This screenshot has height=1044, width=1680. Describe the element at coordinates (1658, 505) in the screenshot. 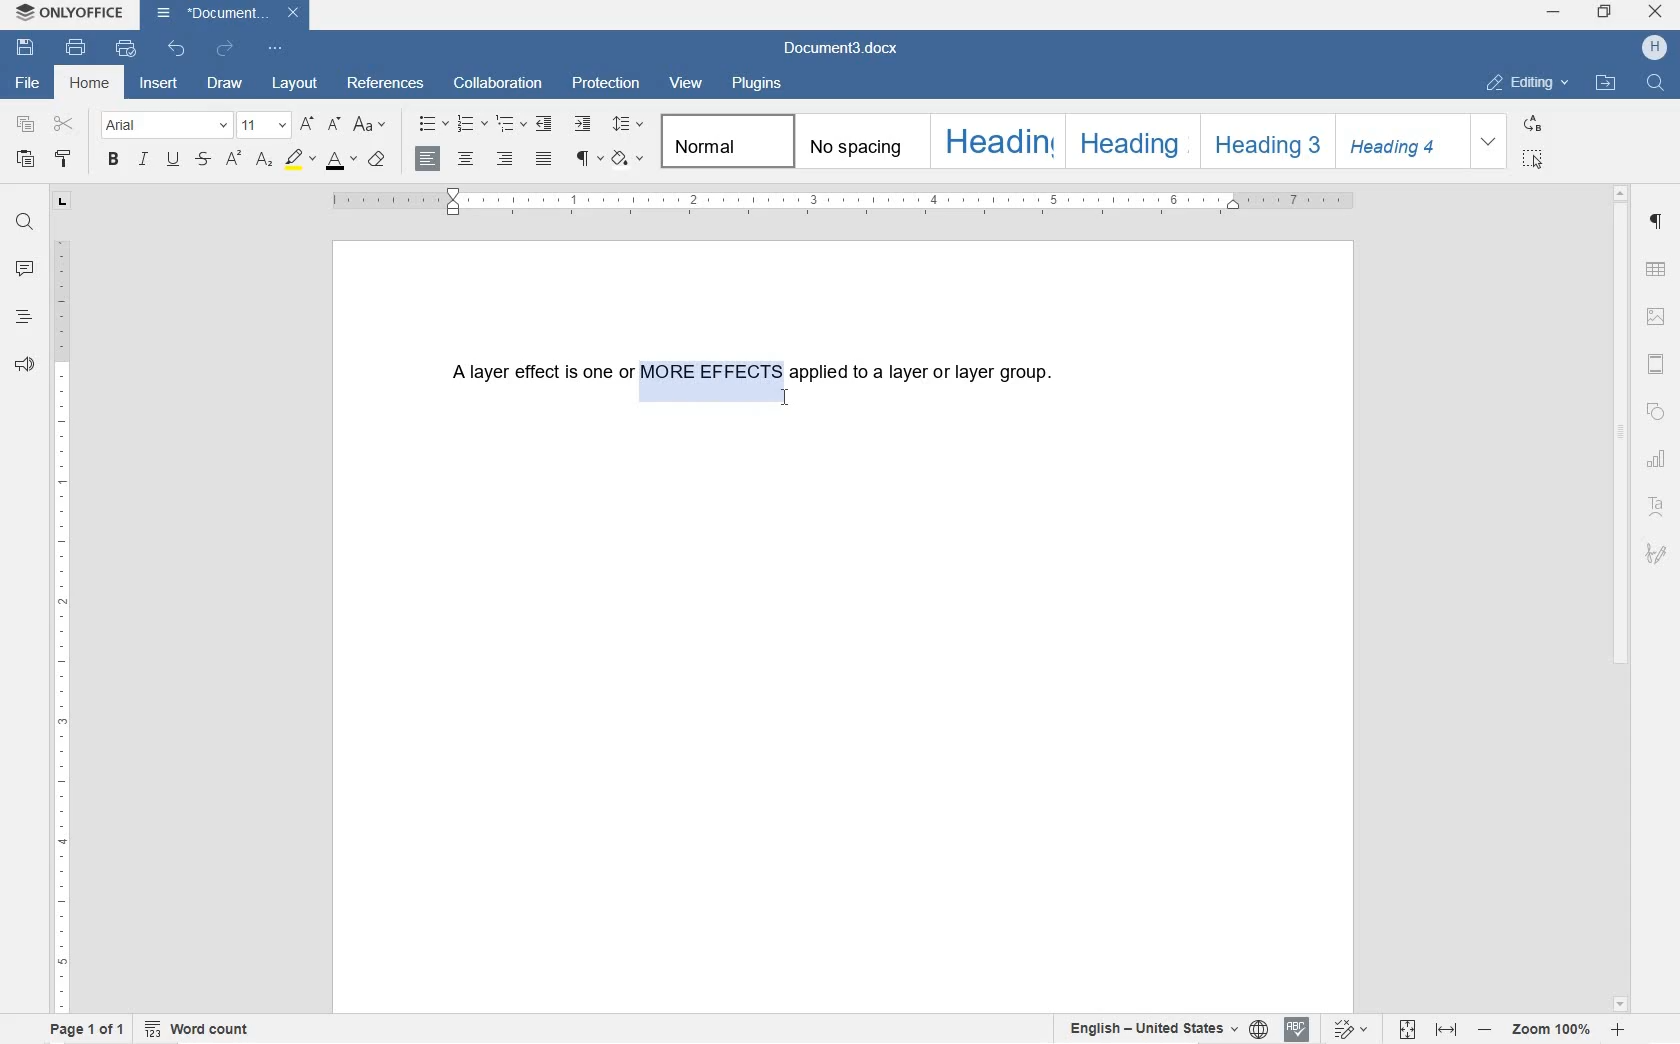

I see `TEXT ART` at that location.